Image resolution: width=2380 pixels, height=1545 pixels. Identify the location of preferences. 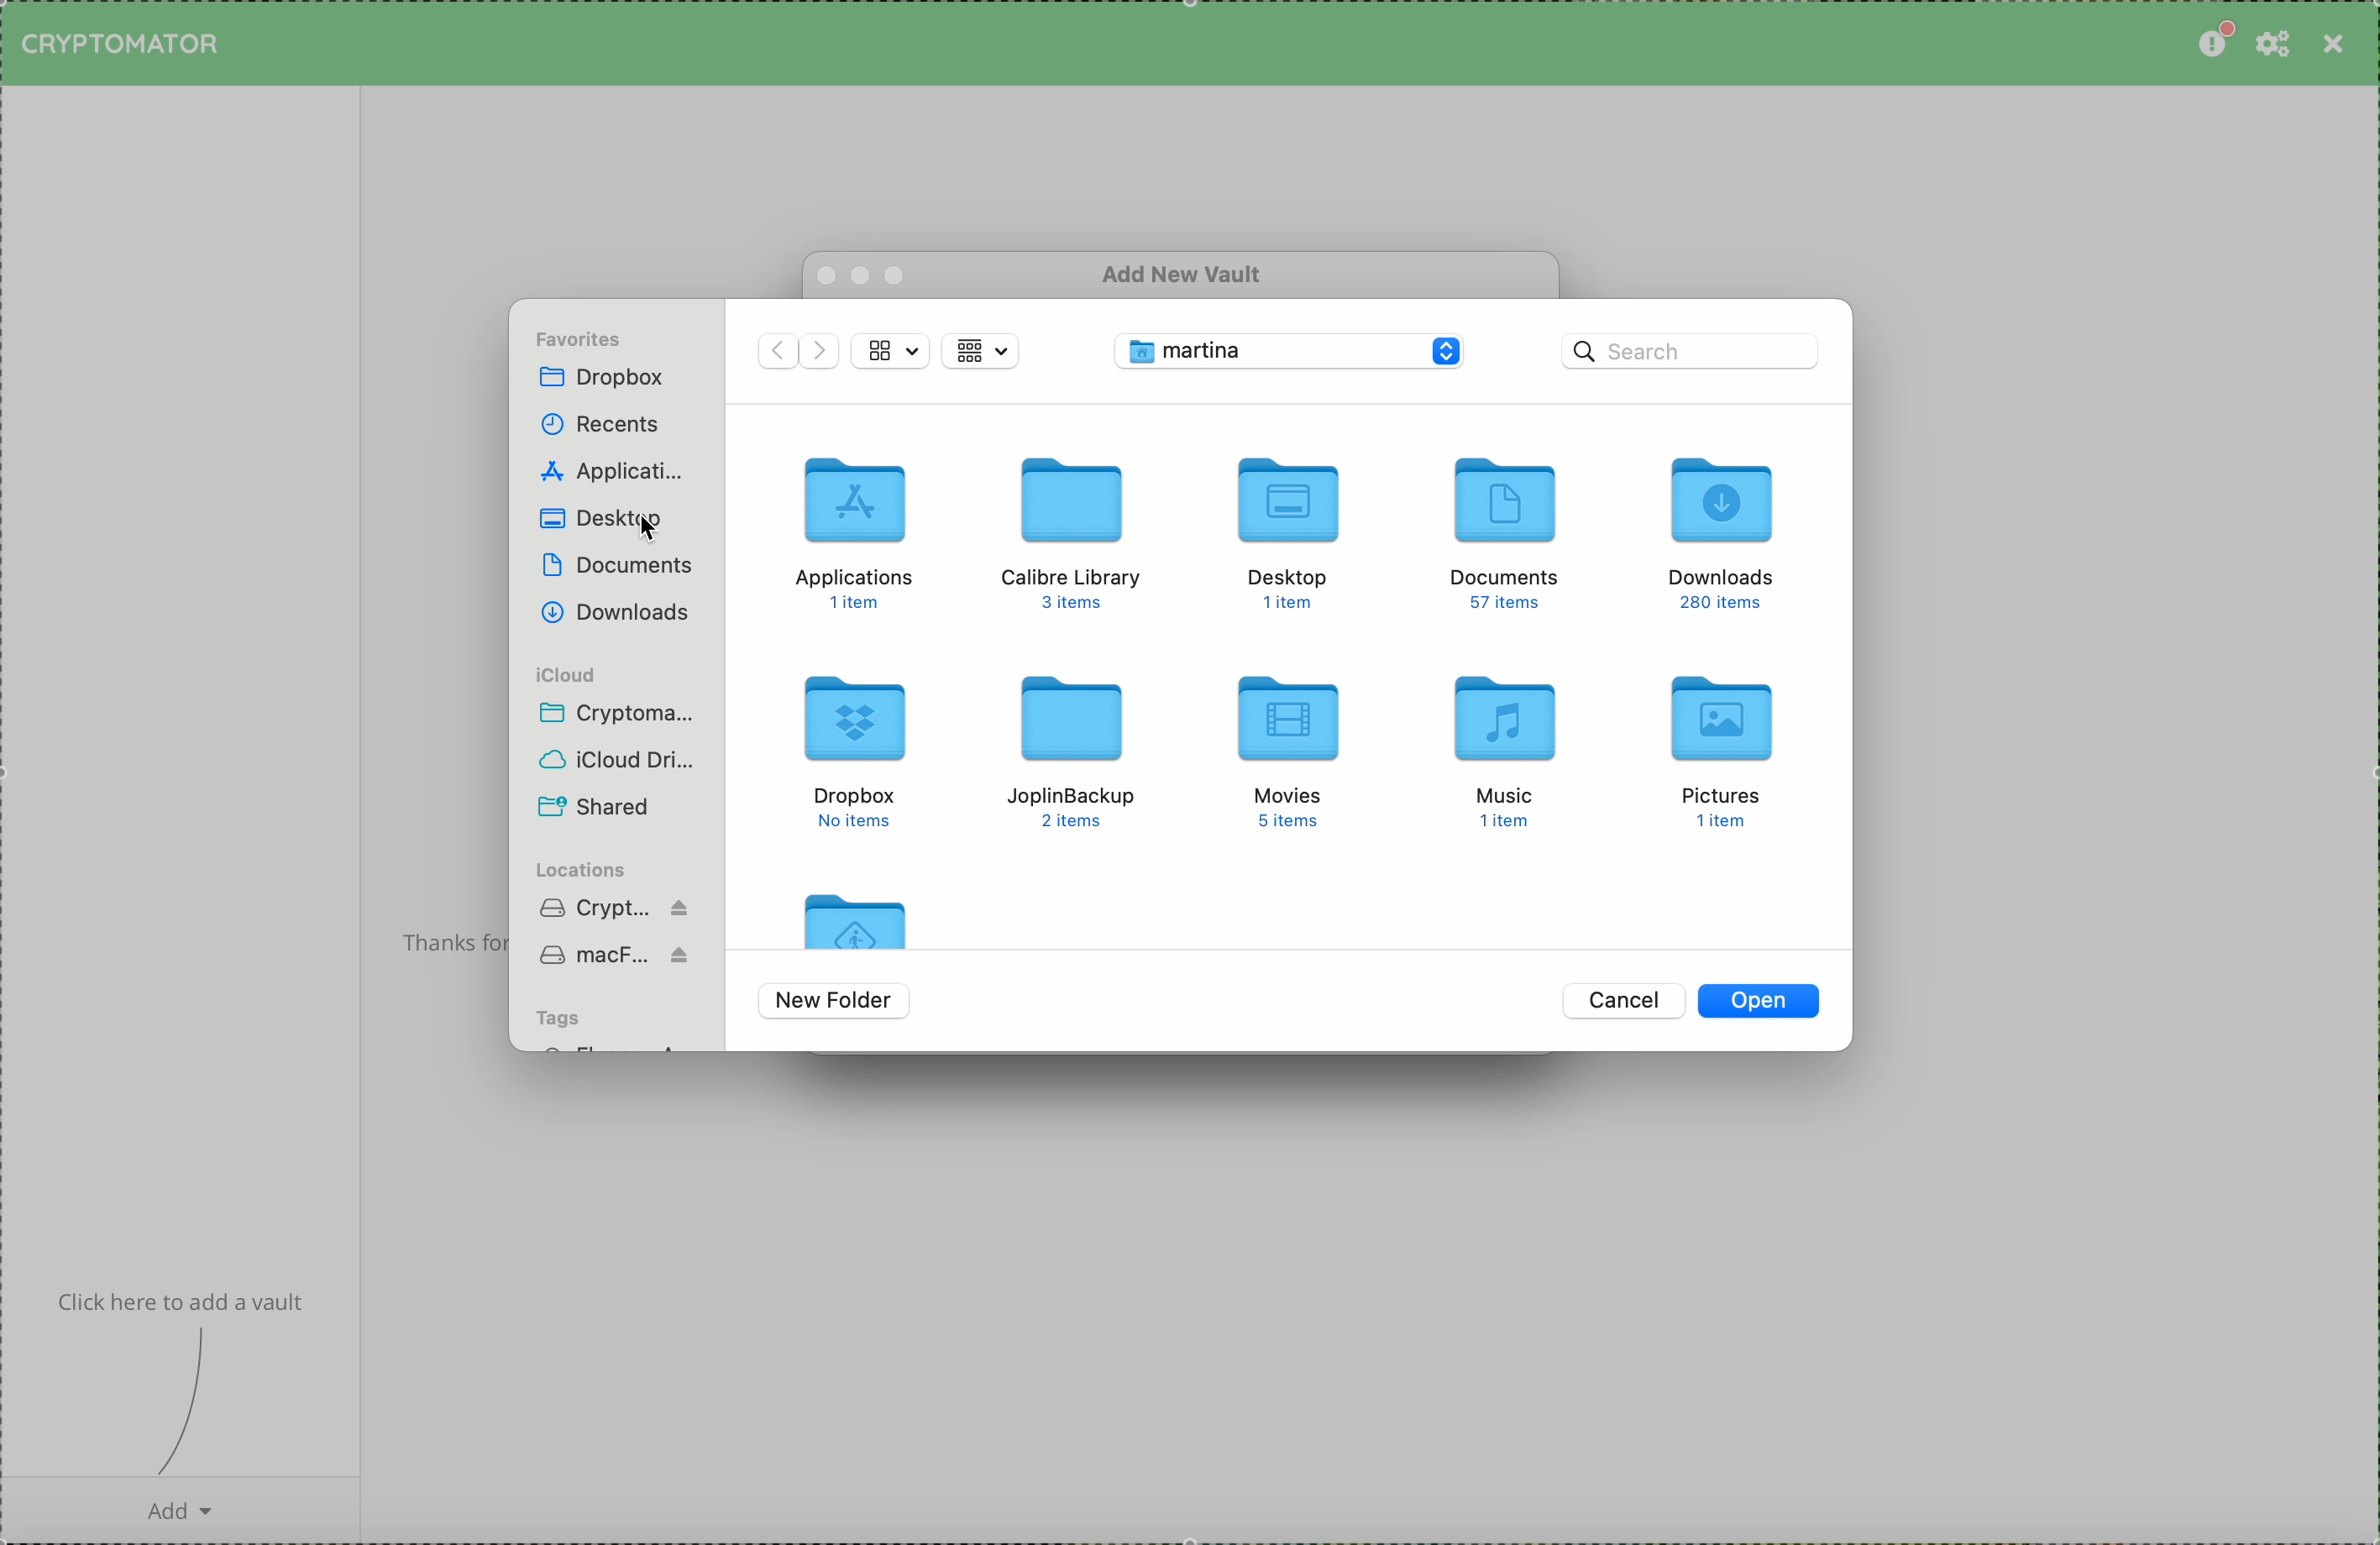
(2273, 44).